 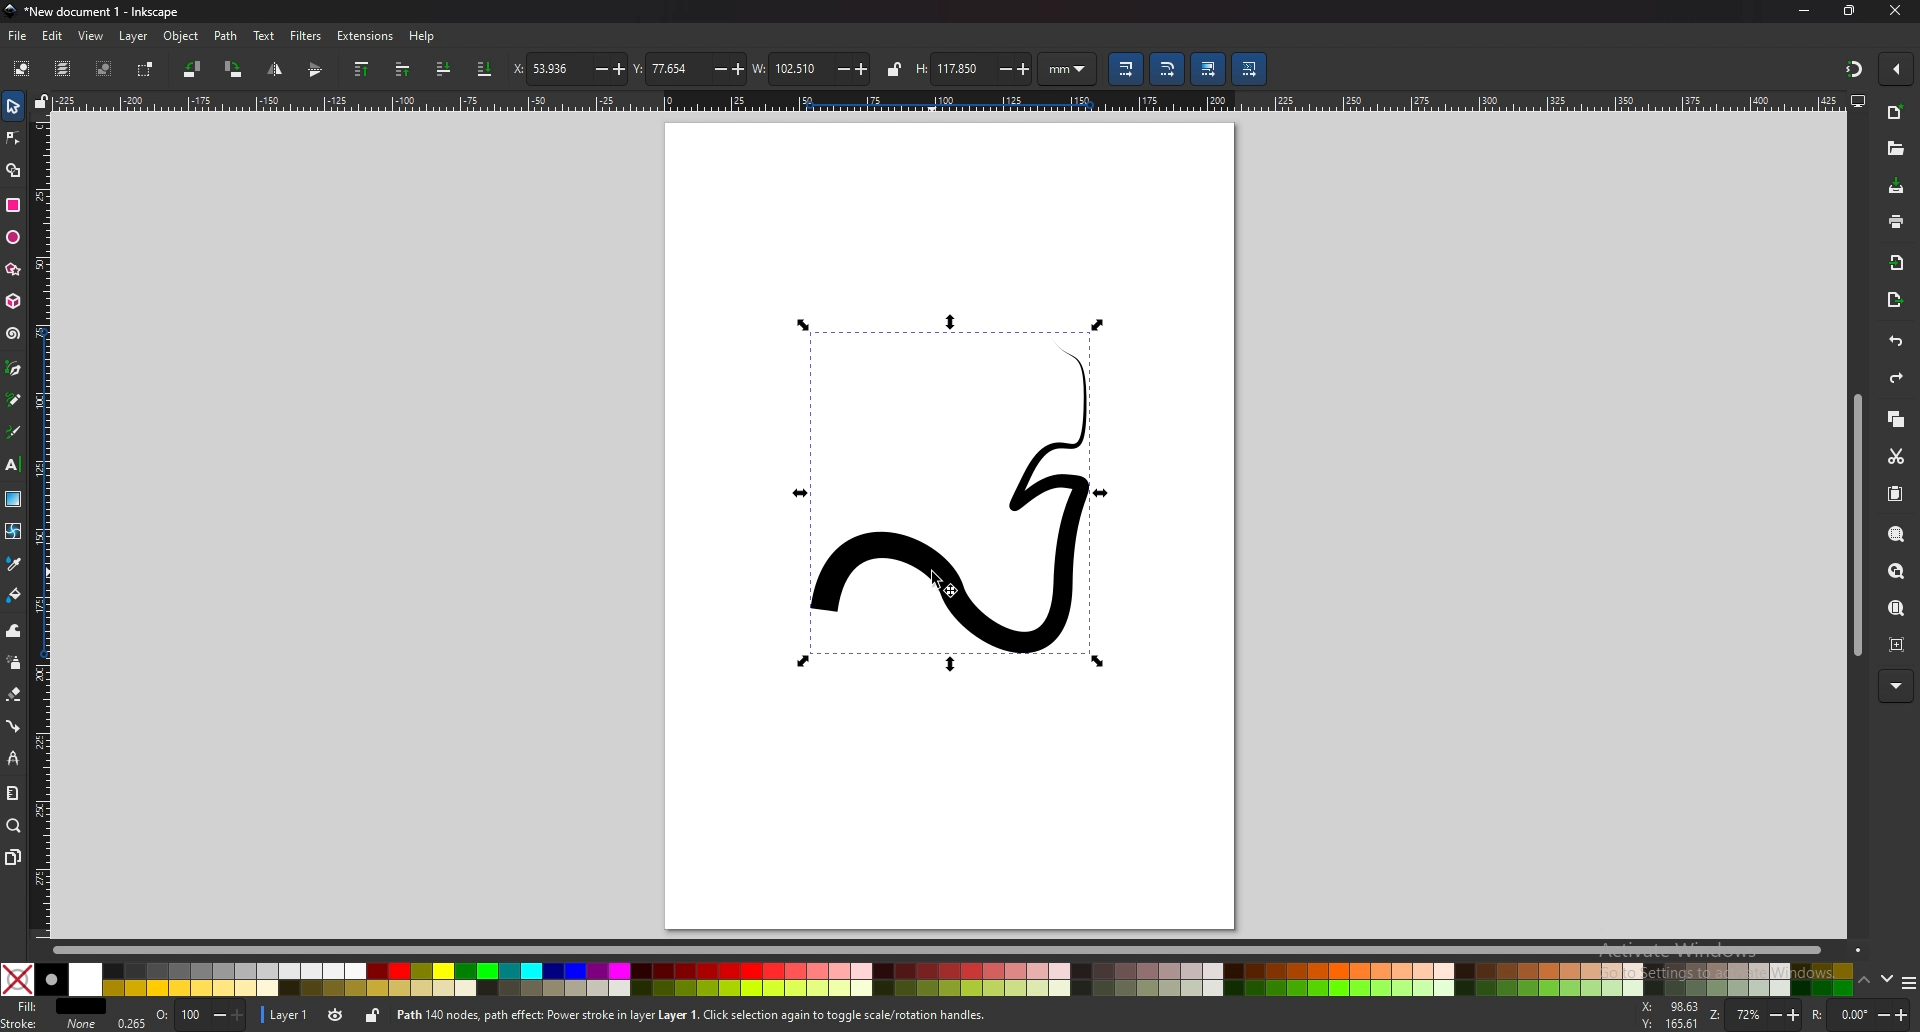 I want to click on file, so click(x=16, y=36).